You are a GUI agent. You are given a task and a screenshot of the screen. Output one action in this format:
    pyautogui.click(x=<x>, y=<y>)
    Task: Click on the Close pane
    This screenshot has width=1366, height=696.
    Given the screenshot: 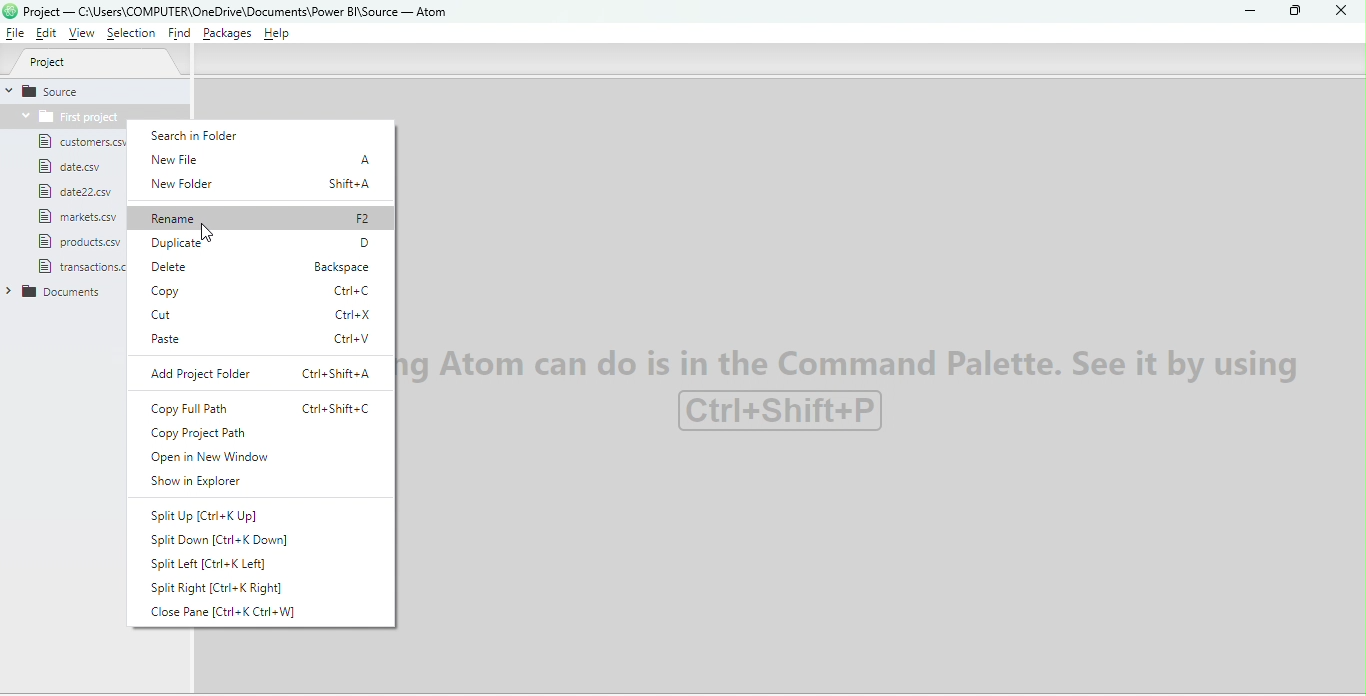 What is the action you would take?
    pyautogui.click(x=232, y=613)
    